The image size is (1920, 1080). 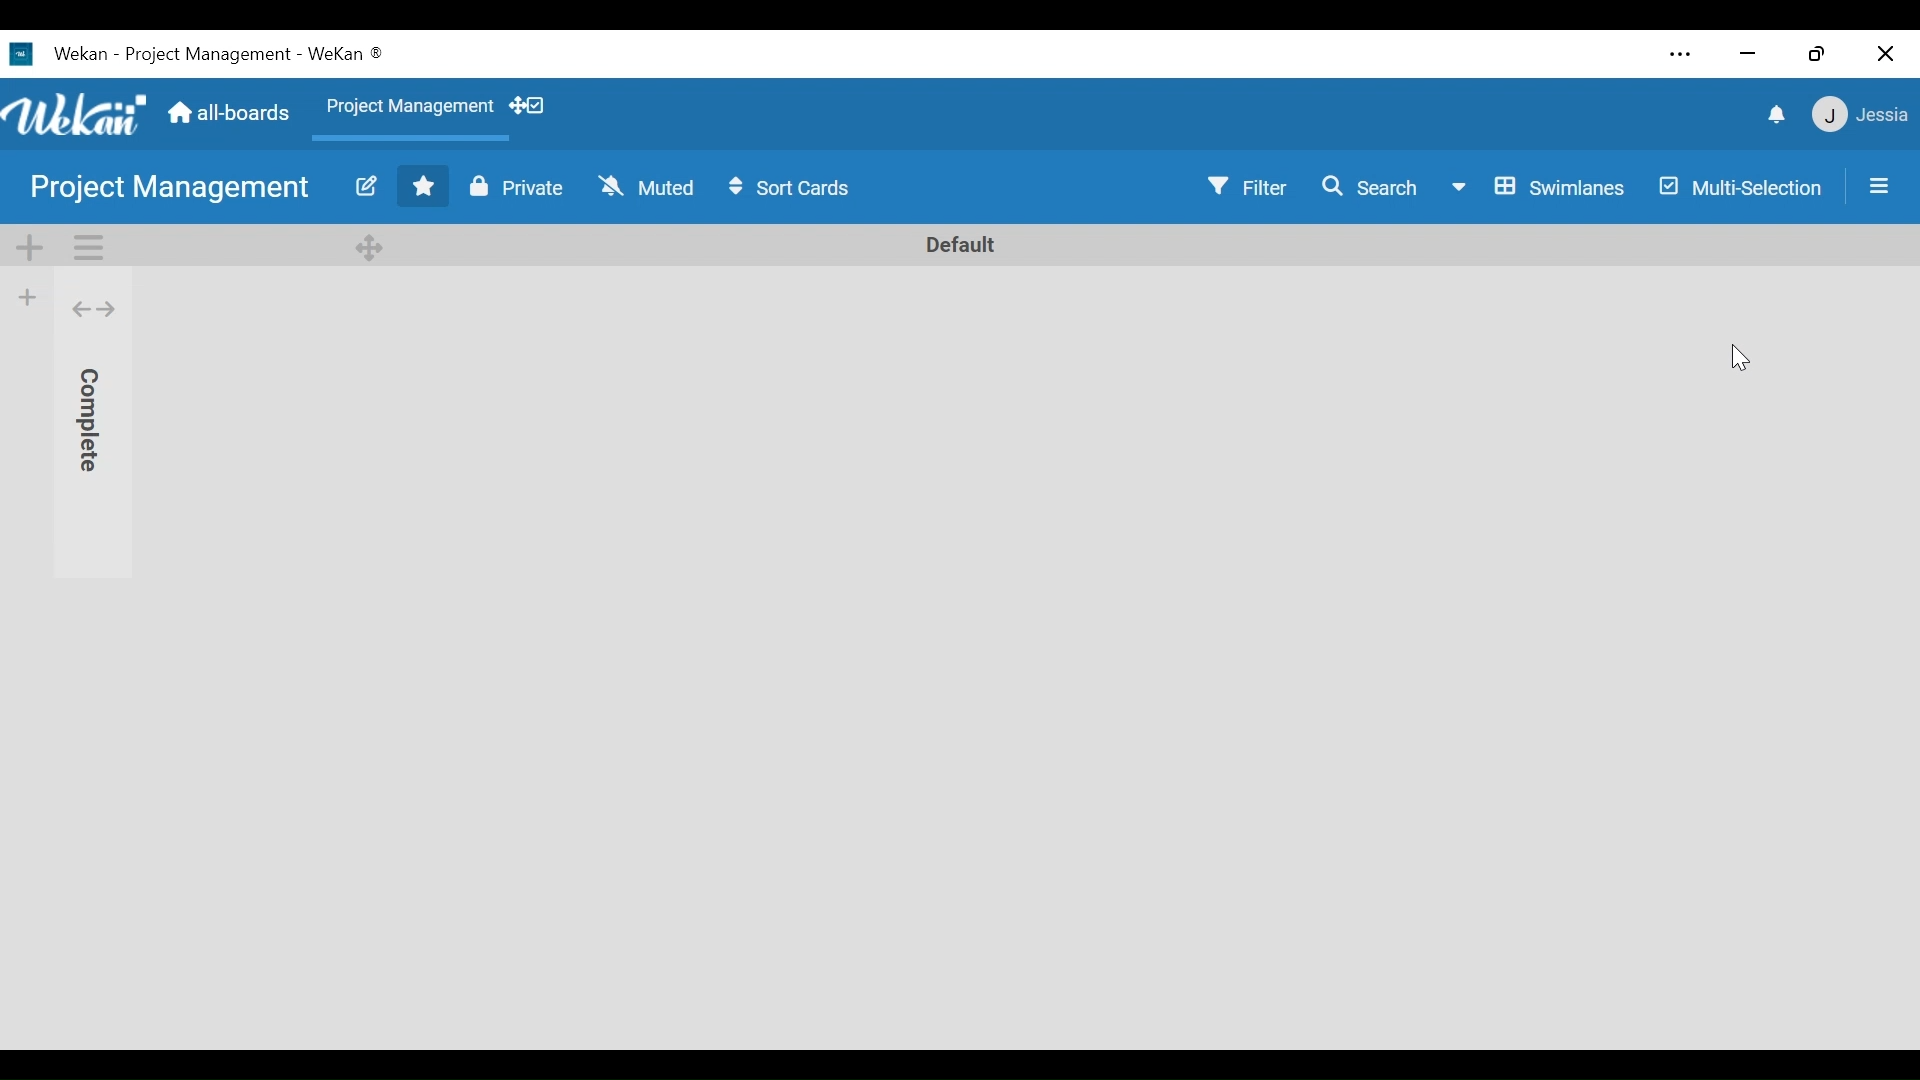 I want to click on Sort Cards, so click(x=794, y=188).